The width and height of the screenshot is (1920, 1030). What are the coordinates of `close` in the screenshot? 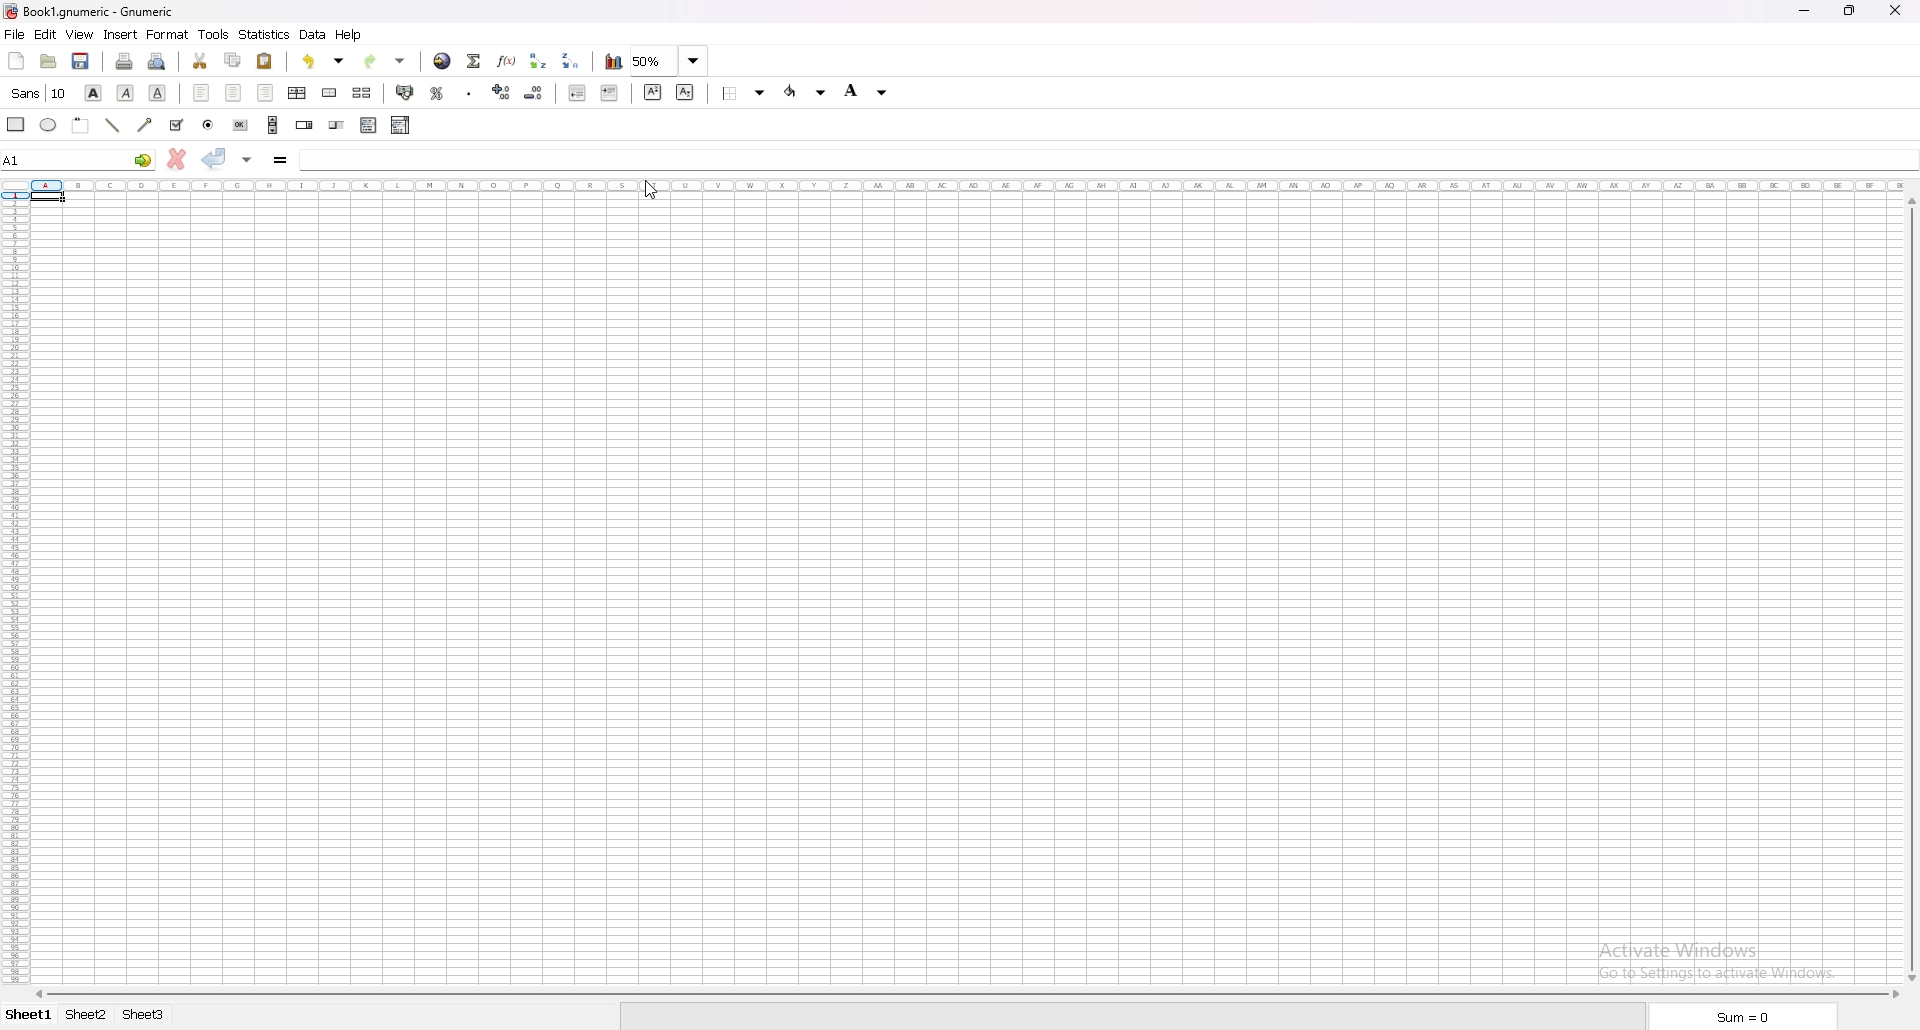 It's located at (1896, 11).